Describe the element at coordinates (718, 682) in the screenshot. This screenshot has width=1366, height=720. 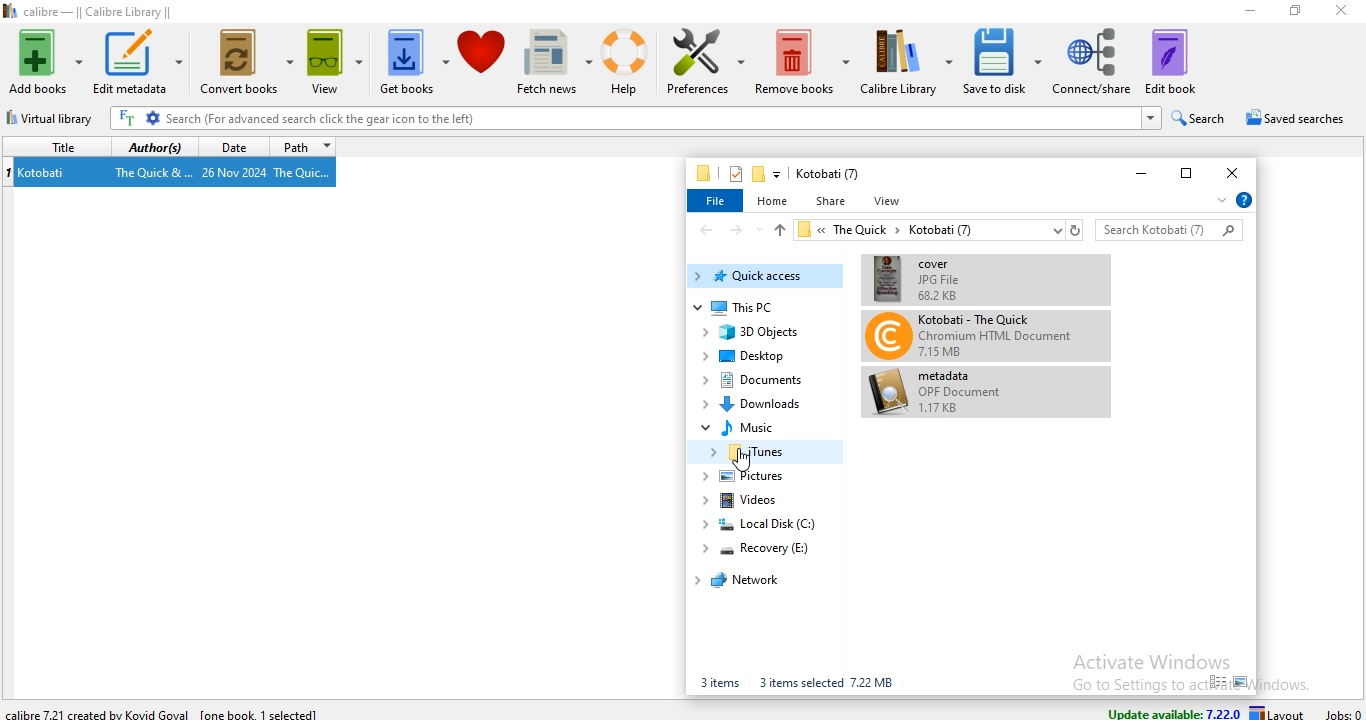
I see `3 items` at that location.